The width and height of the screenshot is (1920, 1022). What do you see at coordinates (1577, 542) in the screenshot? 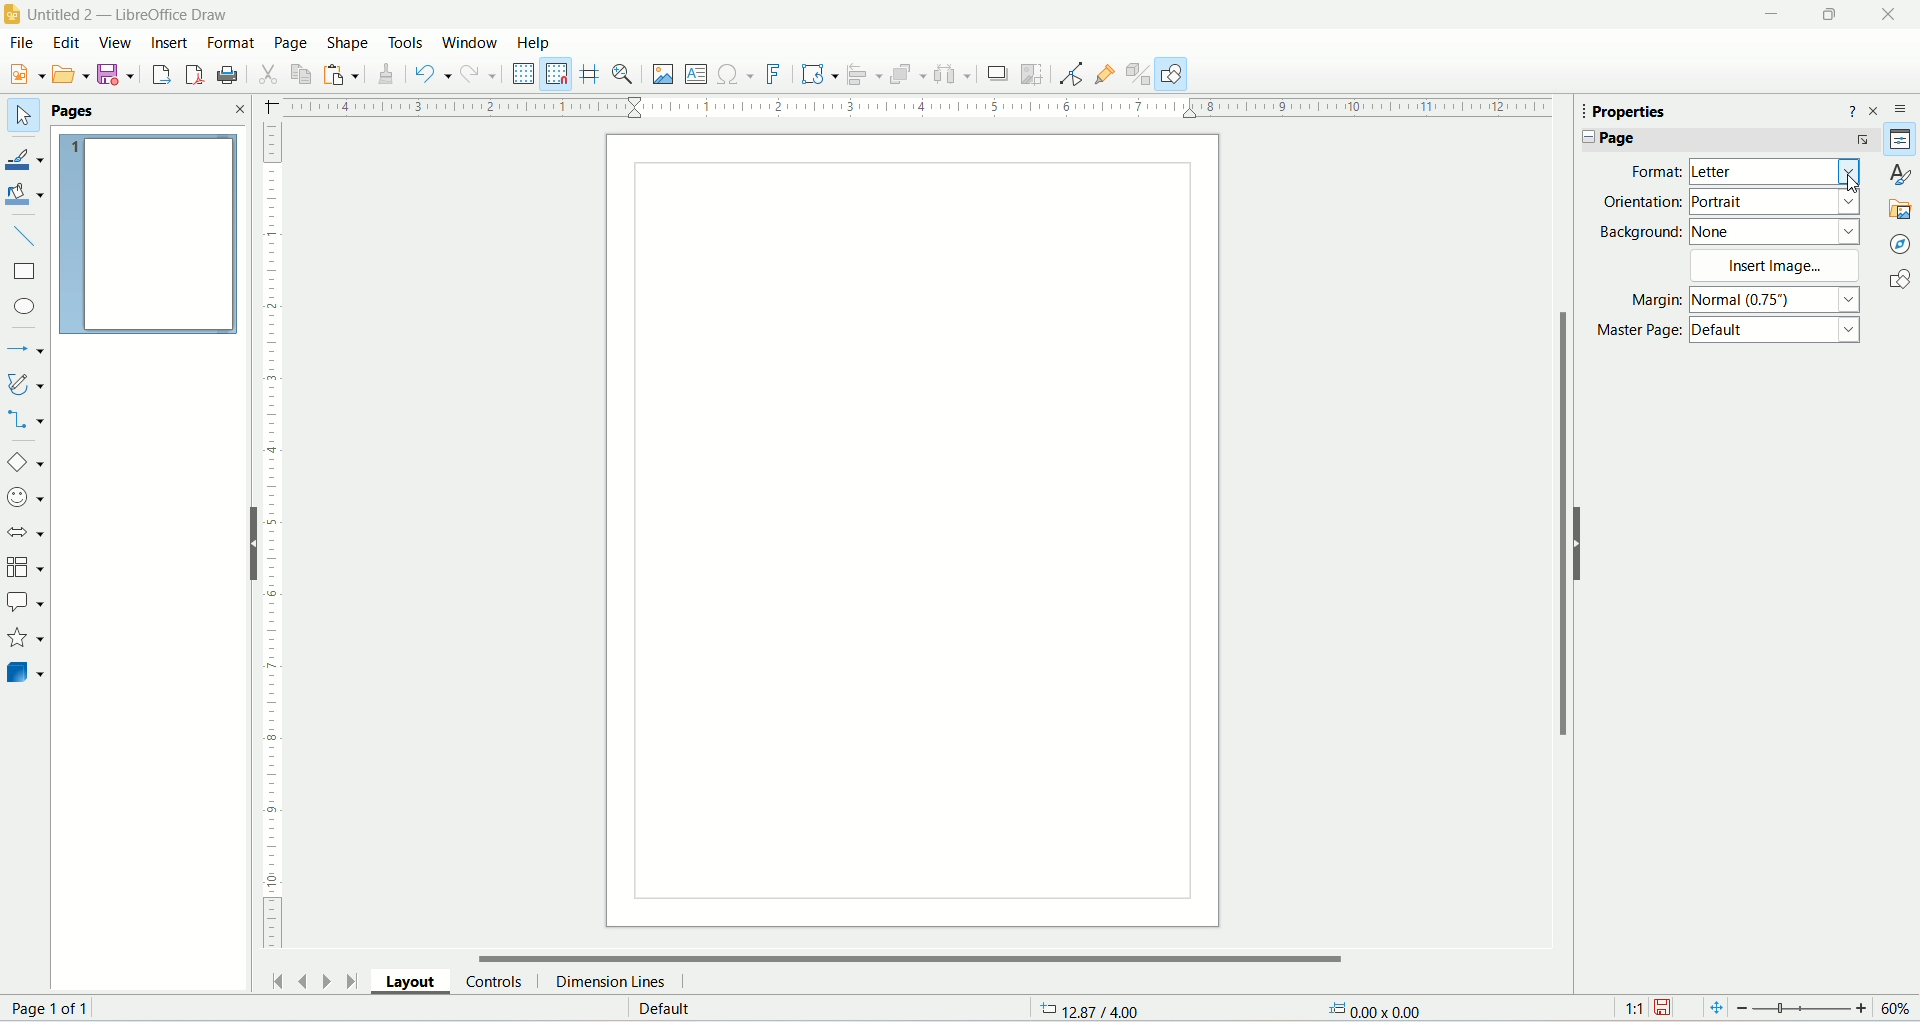
I see `hide` at bounding box center [1577, 542].